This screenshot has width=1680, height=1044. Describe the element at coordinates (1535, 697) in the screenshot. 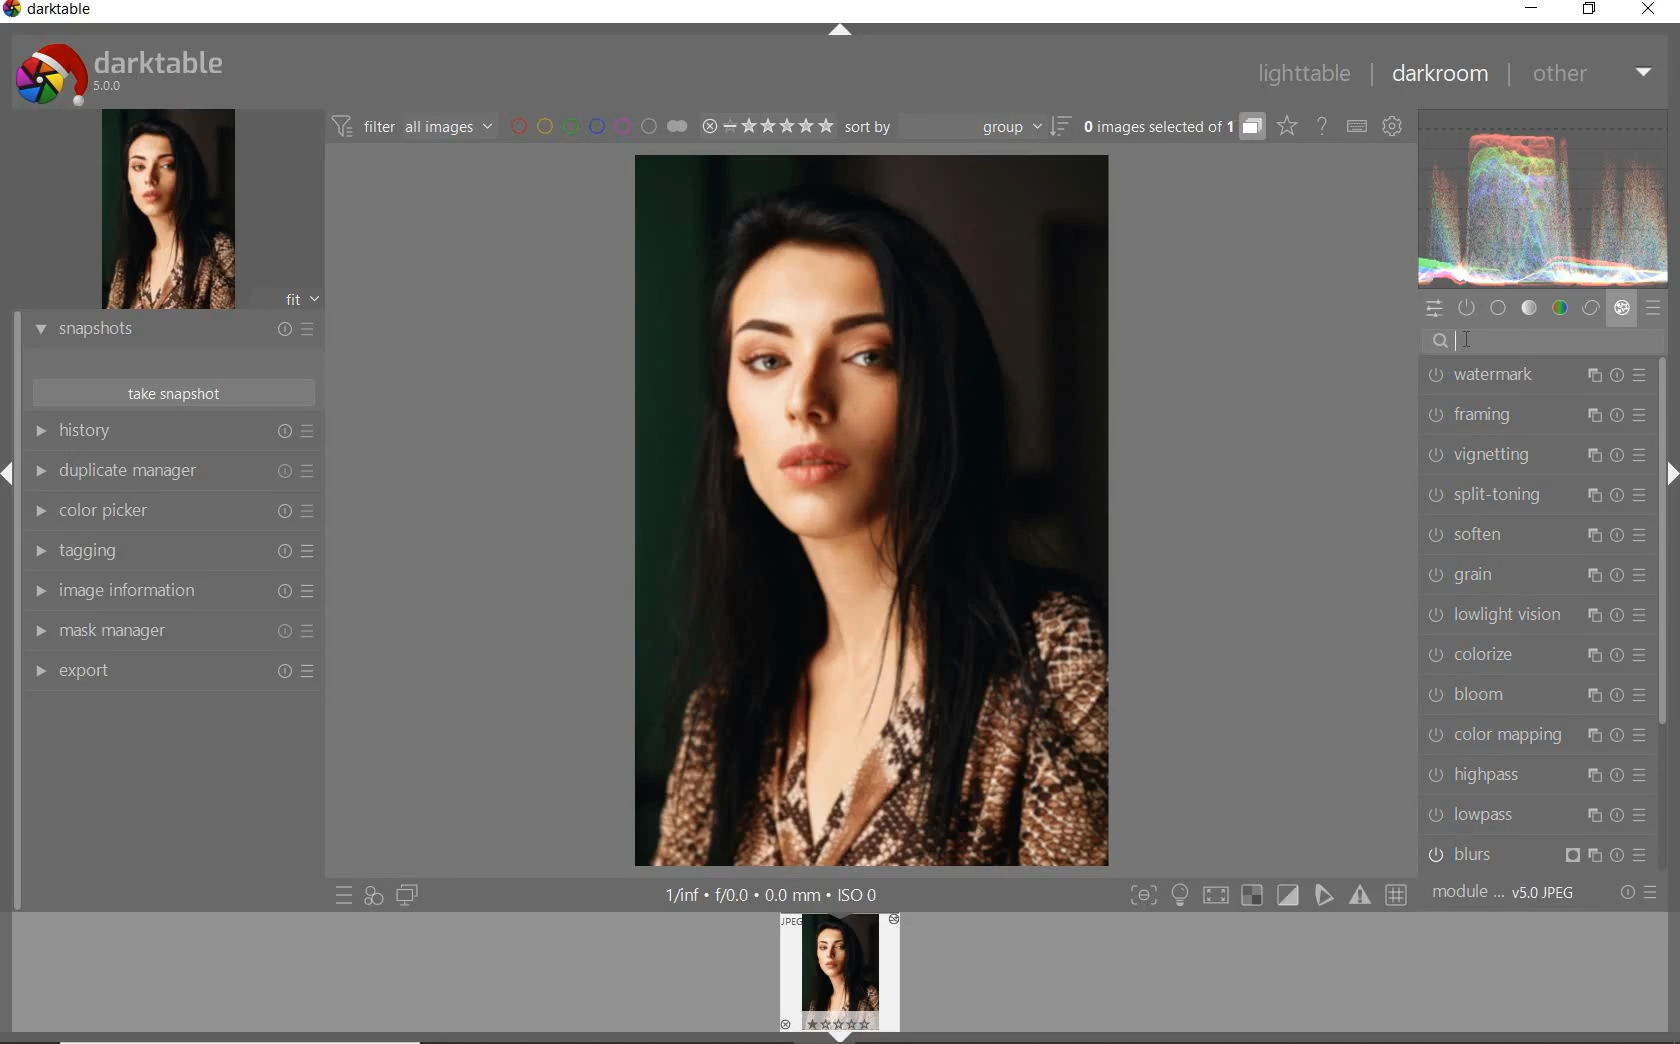

I see `bloom` at that location.